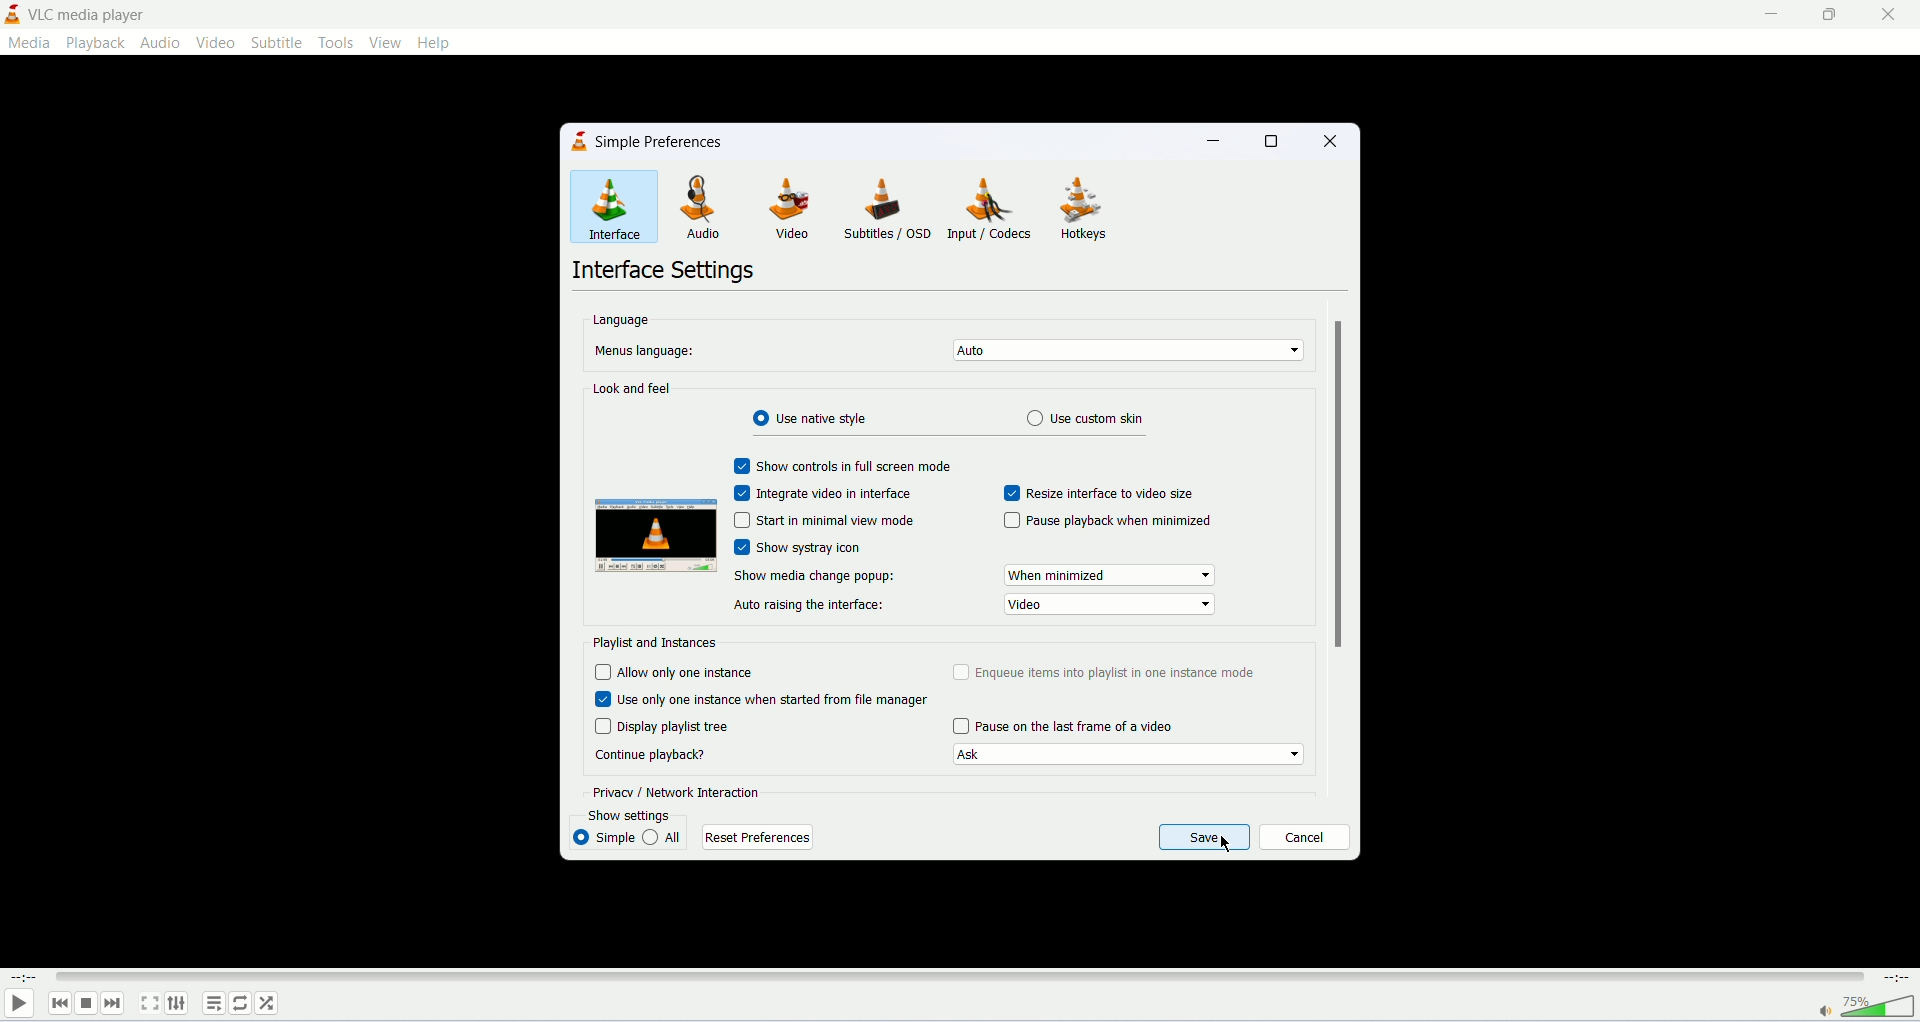 This screenshot has height=1022, width=1920. I want to click on audio, so click(163, 44).